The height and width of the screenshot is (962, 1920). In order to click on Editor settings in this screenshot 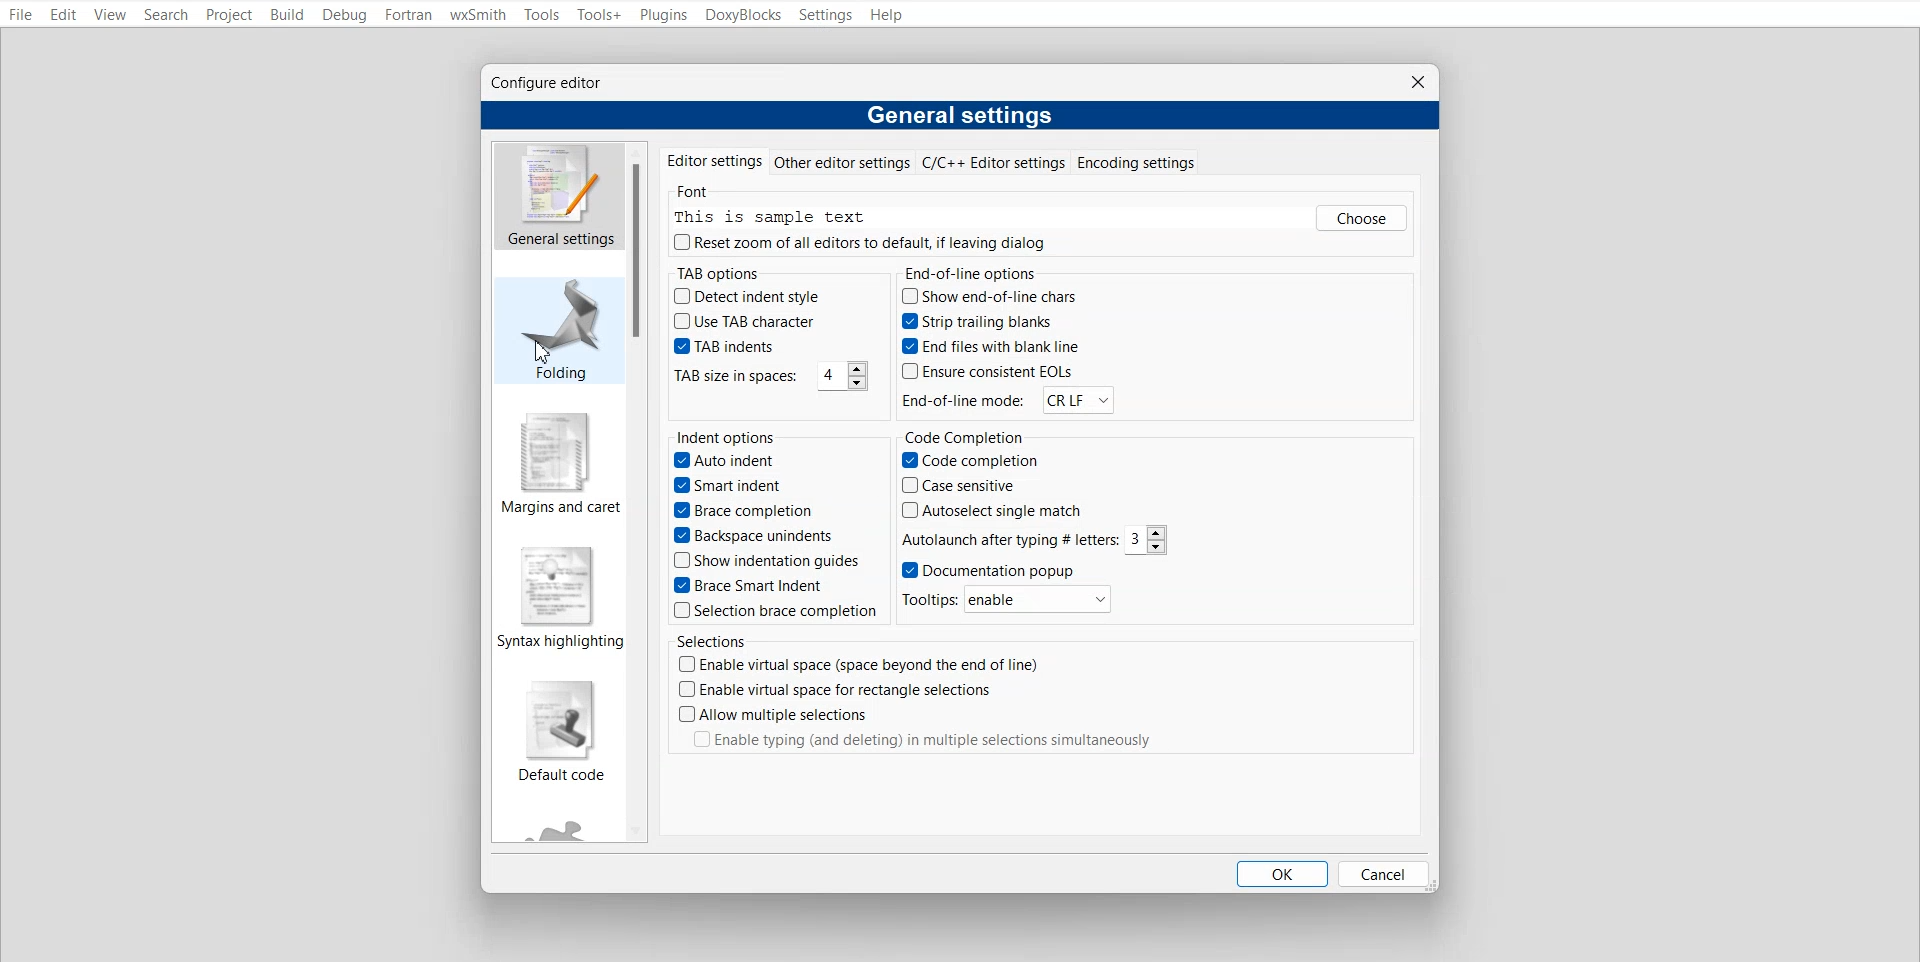, I will do `click(711, 159)`.